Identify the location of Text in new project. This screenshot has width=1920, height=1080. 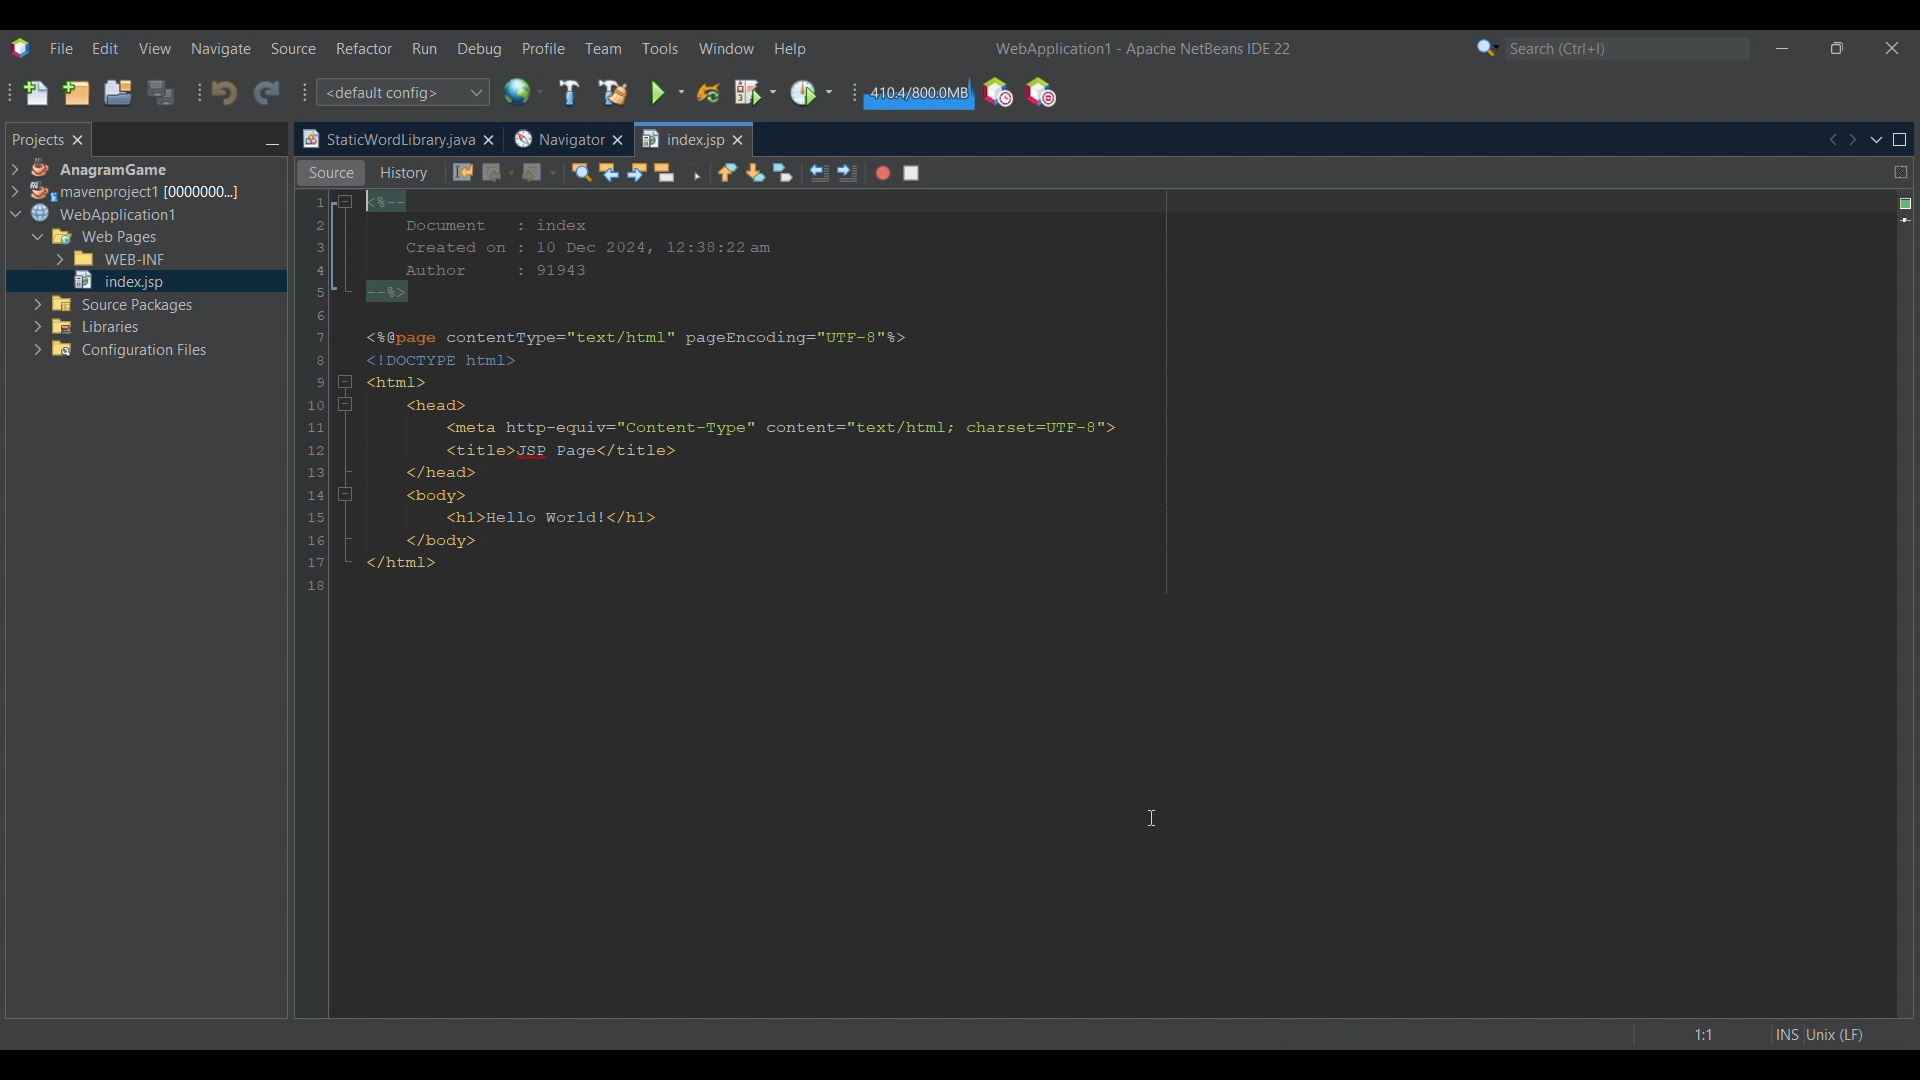
(836, 399).